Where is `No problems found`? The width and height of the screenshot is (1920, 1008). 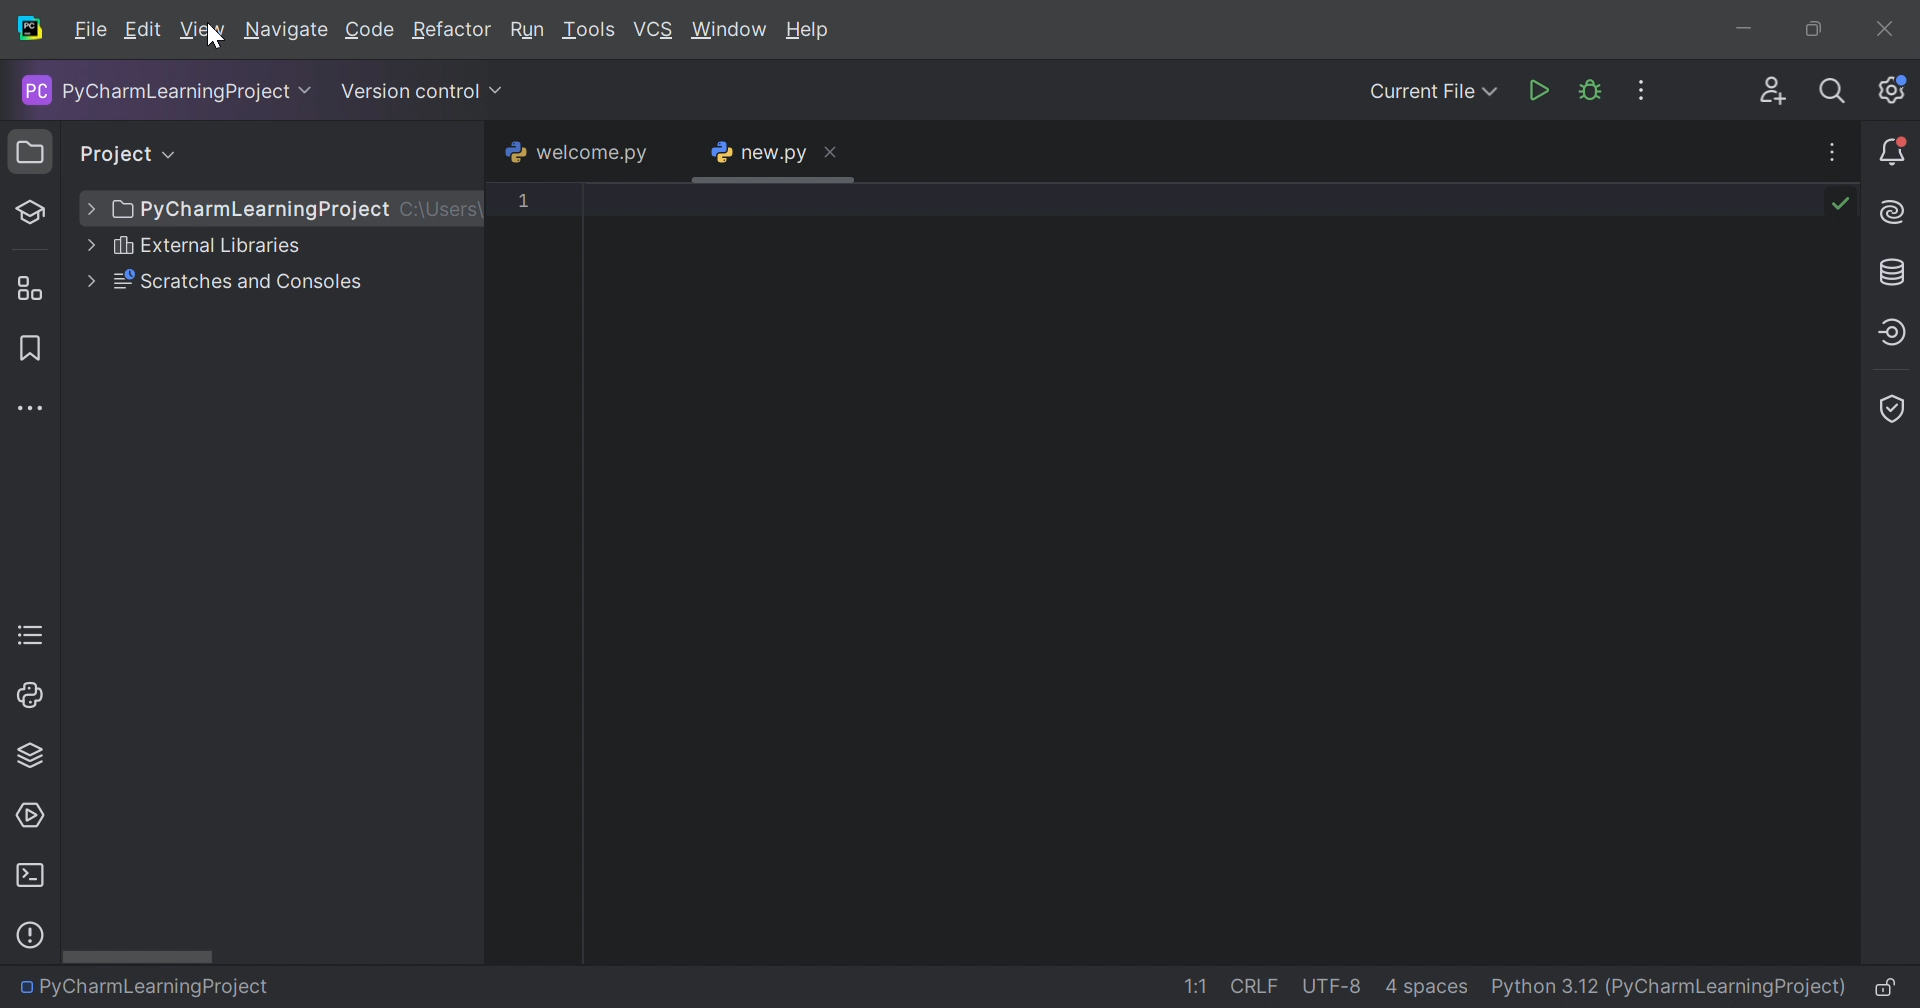
No problems found is located at coordinates (1842, 204).